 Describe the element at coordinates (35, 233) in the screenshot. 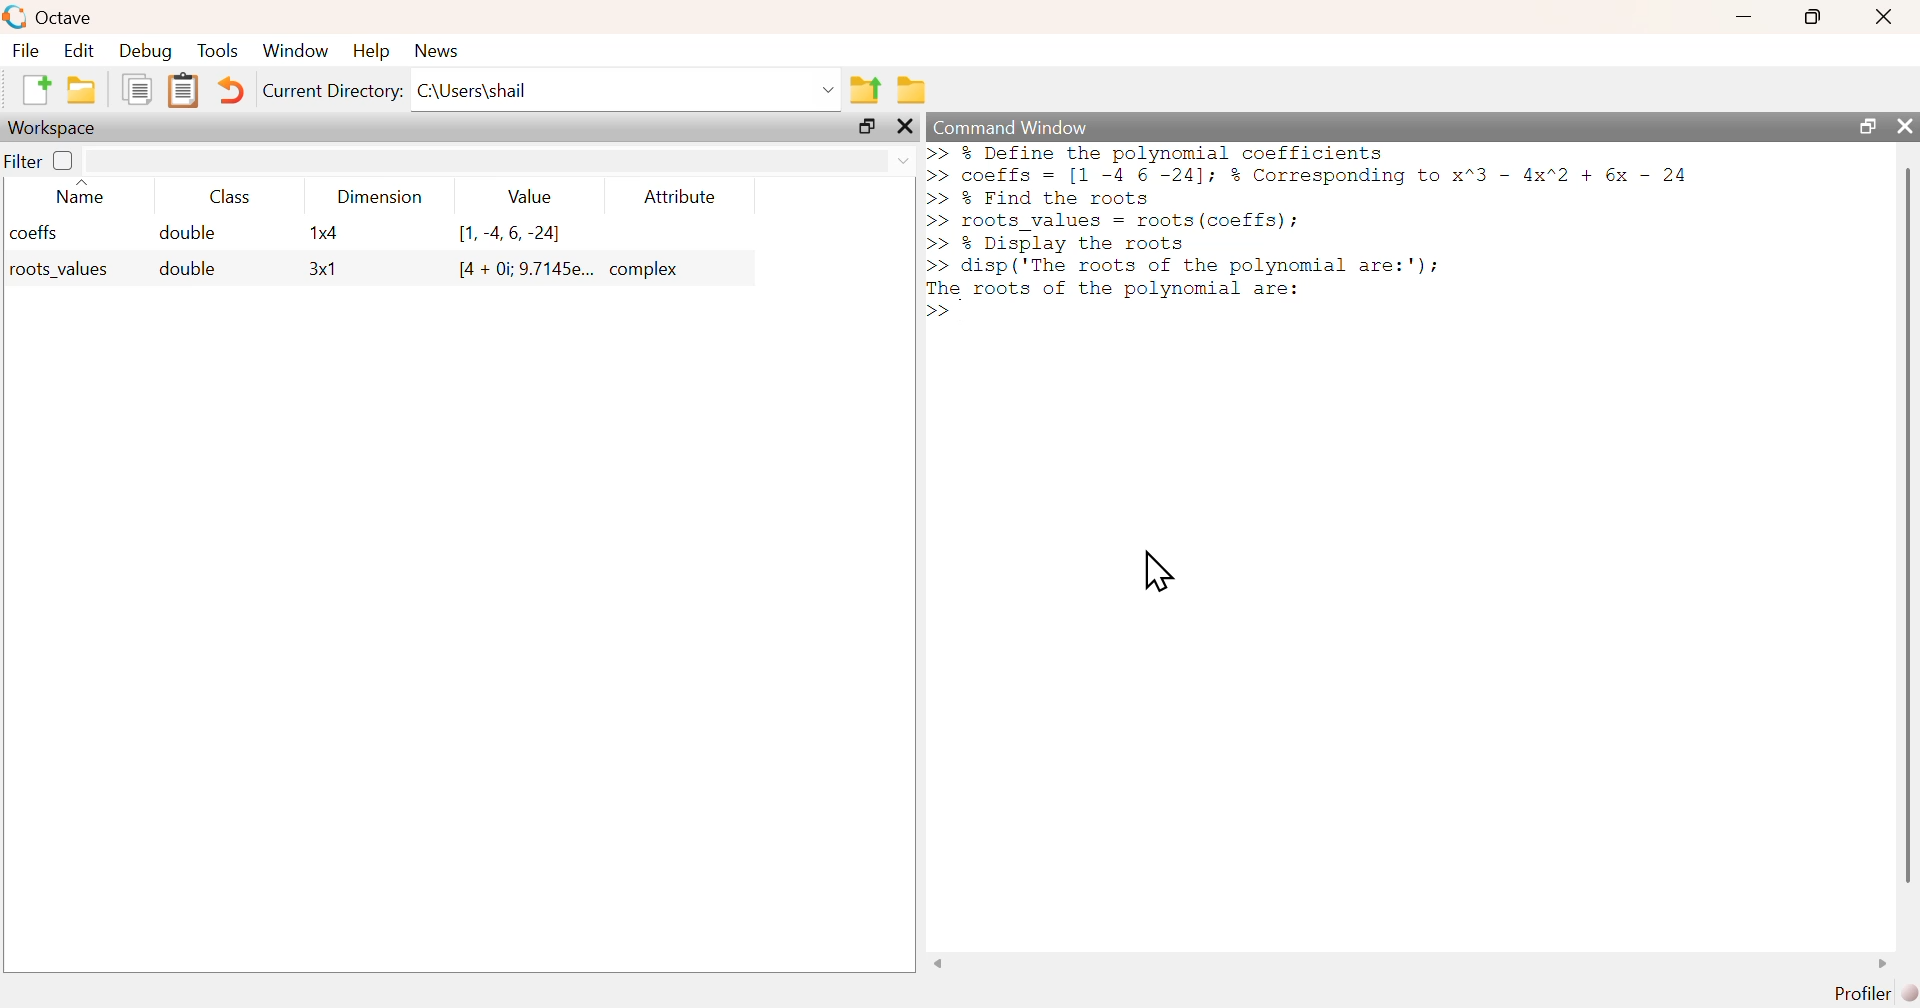

I see `coeffs` at that location.